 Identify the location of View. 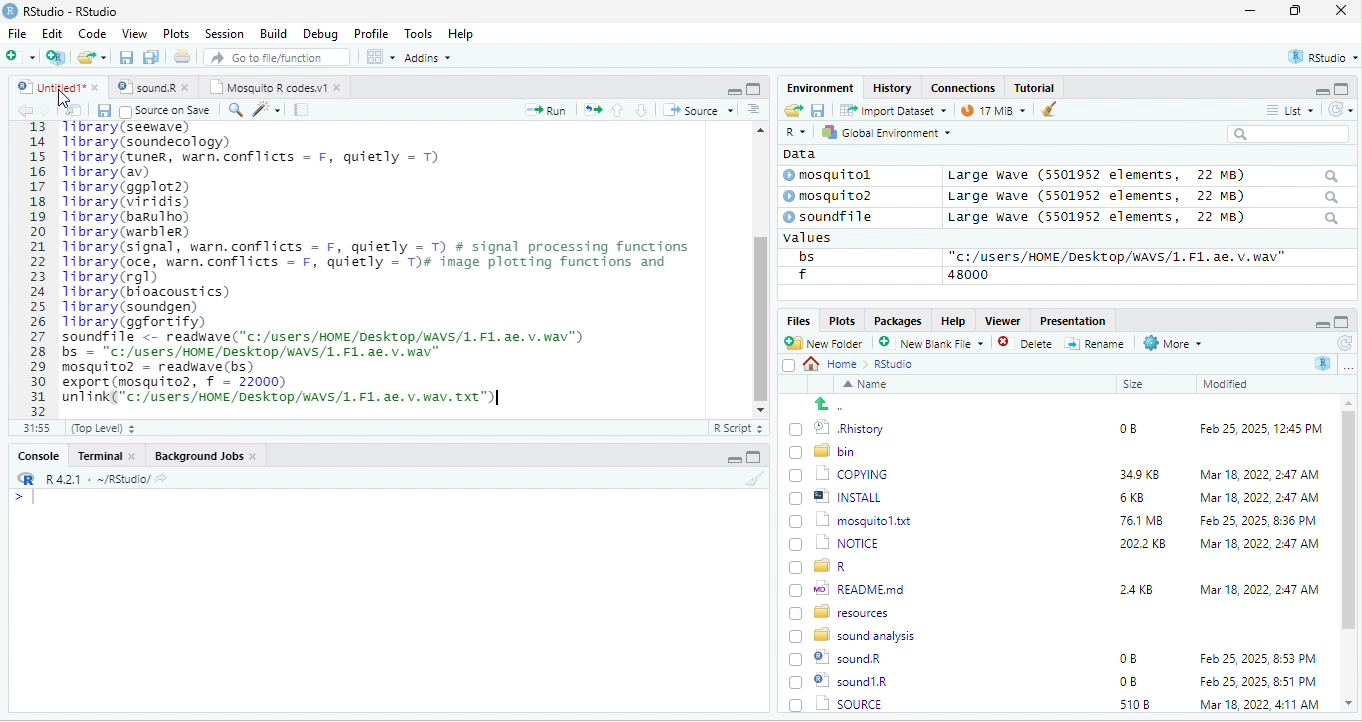
(133, 35).